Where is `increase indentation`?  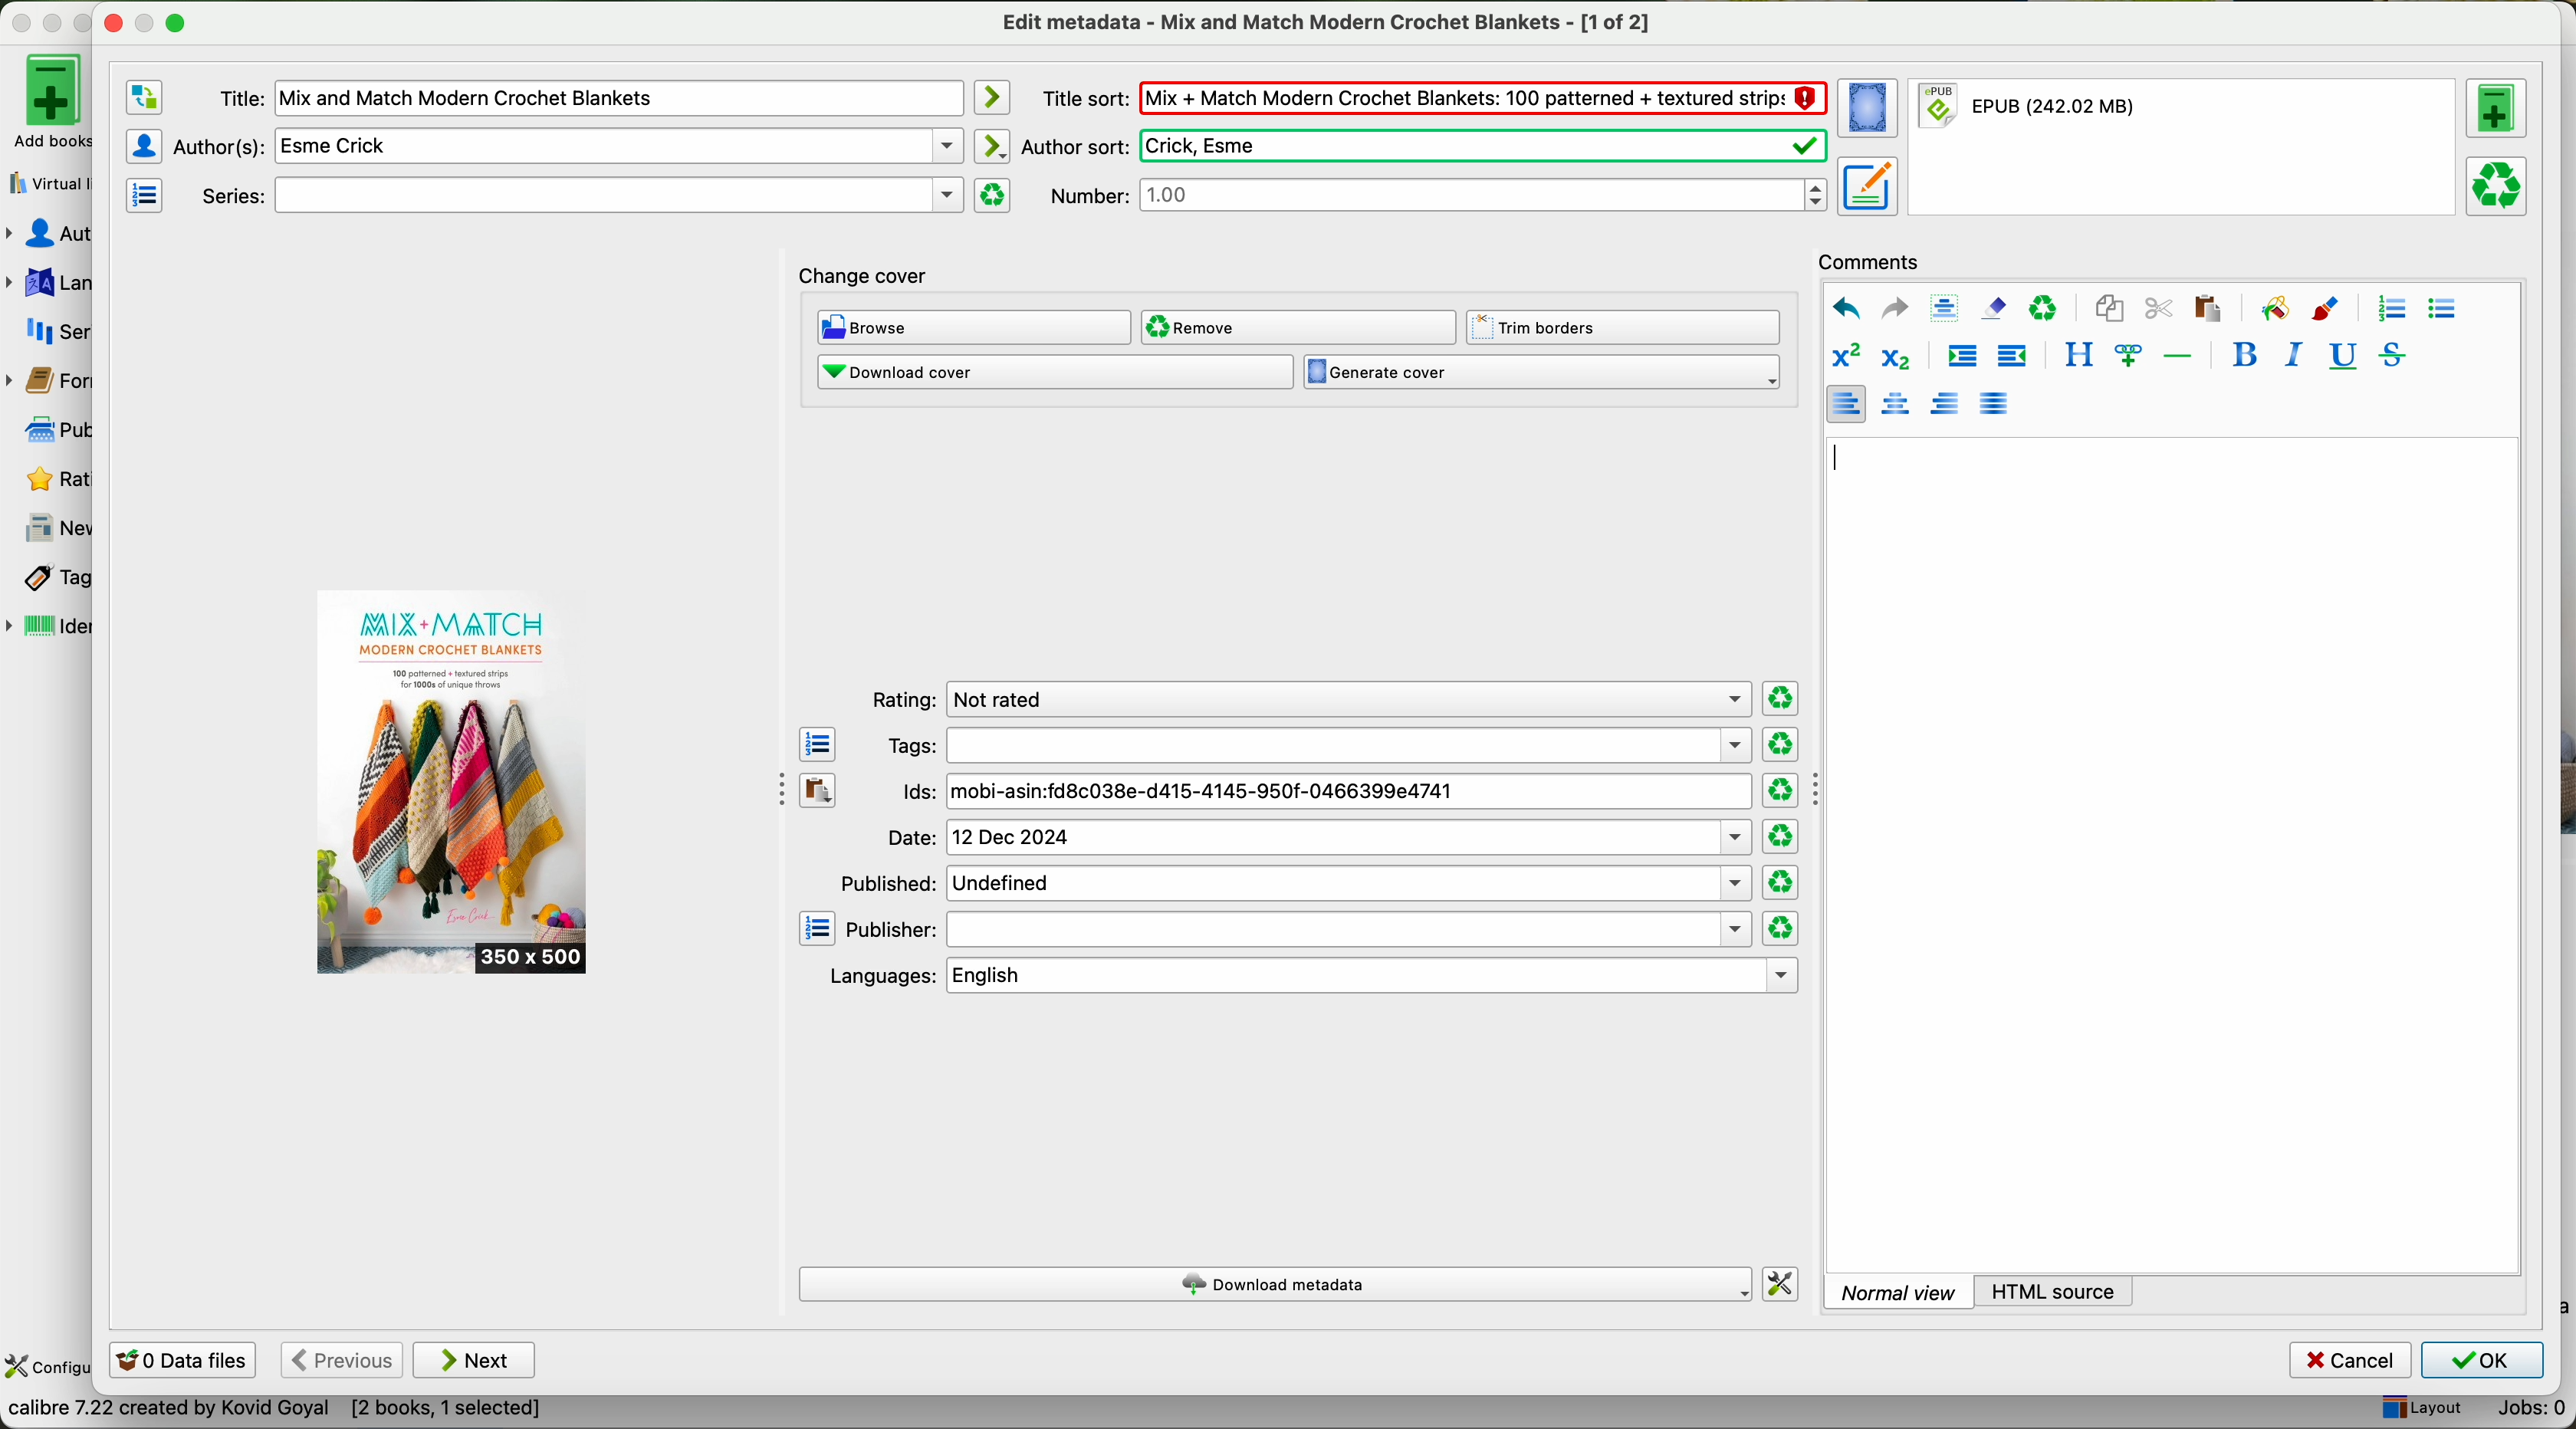
increase indentation is located at coordinates (1961, 359).